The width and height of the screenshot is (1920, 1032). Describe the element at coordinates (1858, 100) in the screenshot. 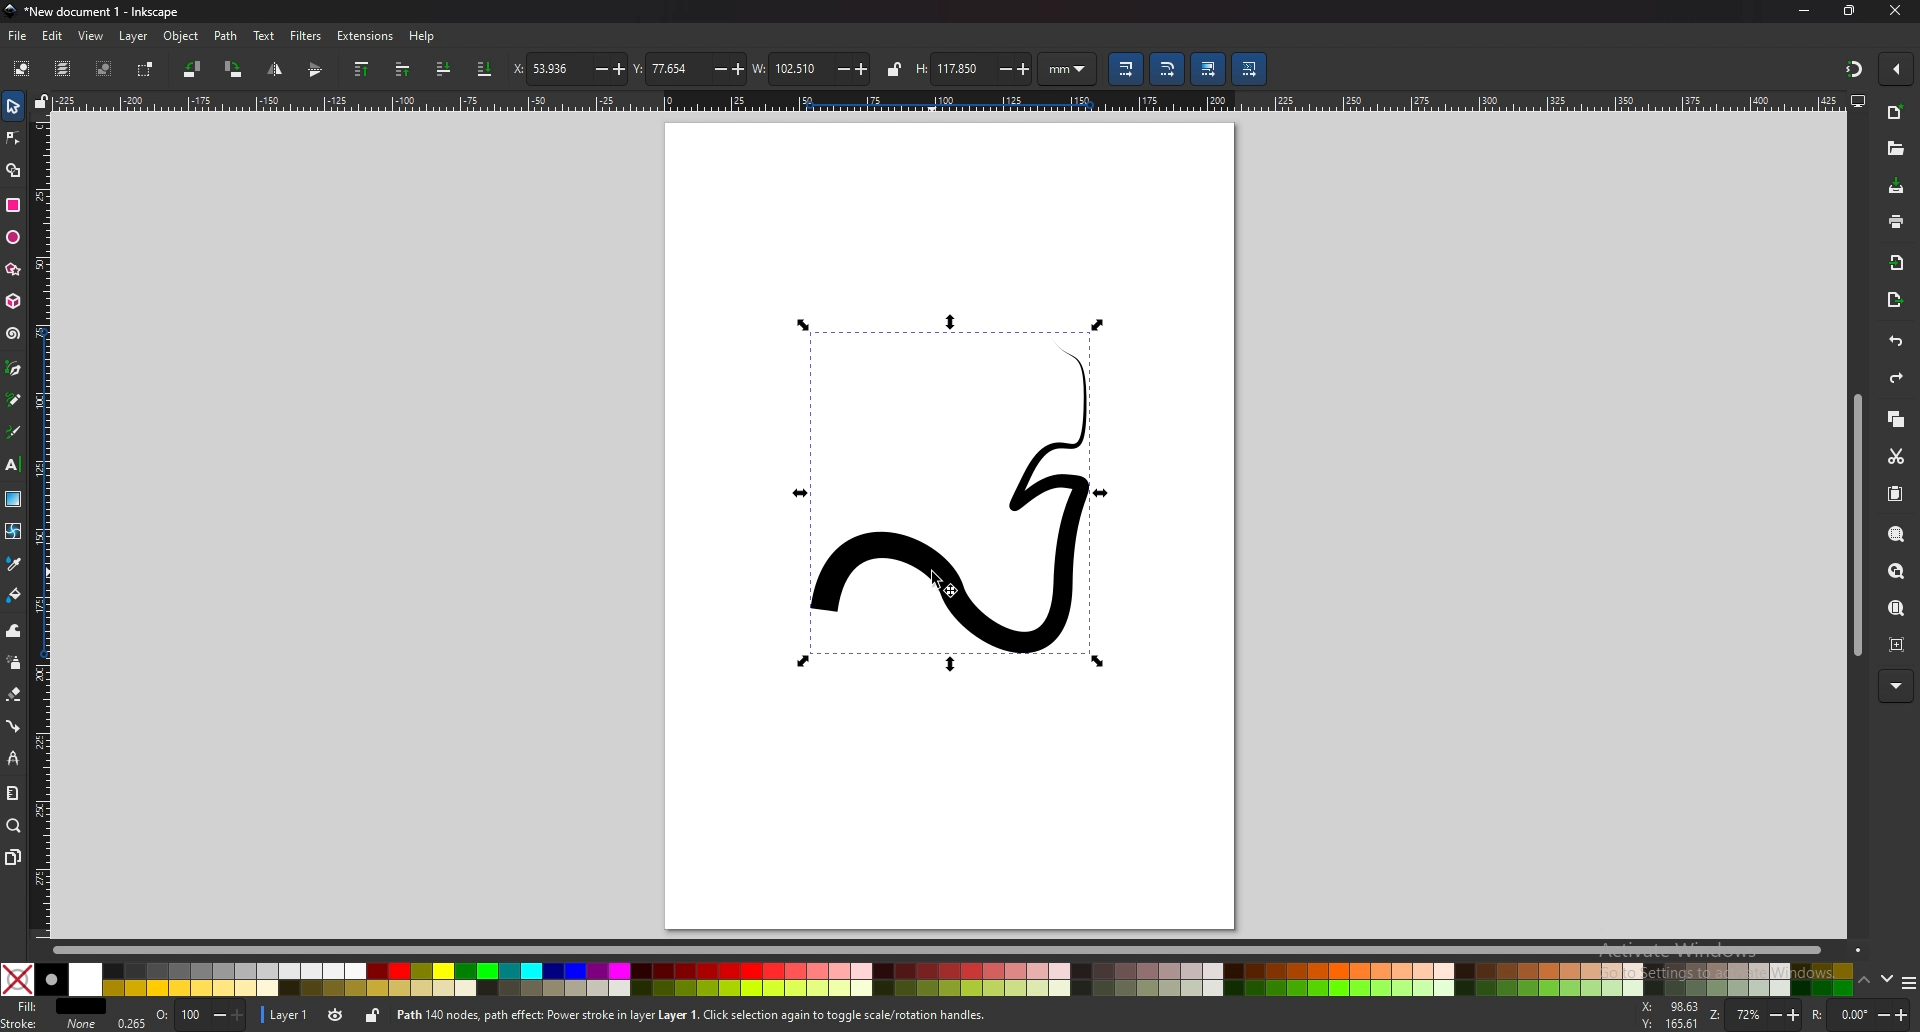

I see `display options` at that location.